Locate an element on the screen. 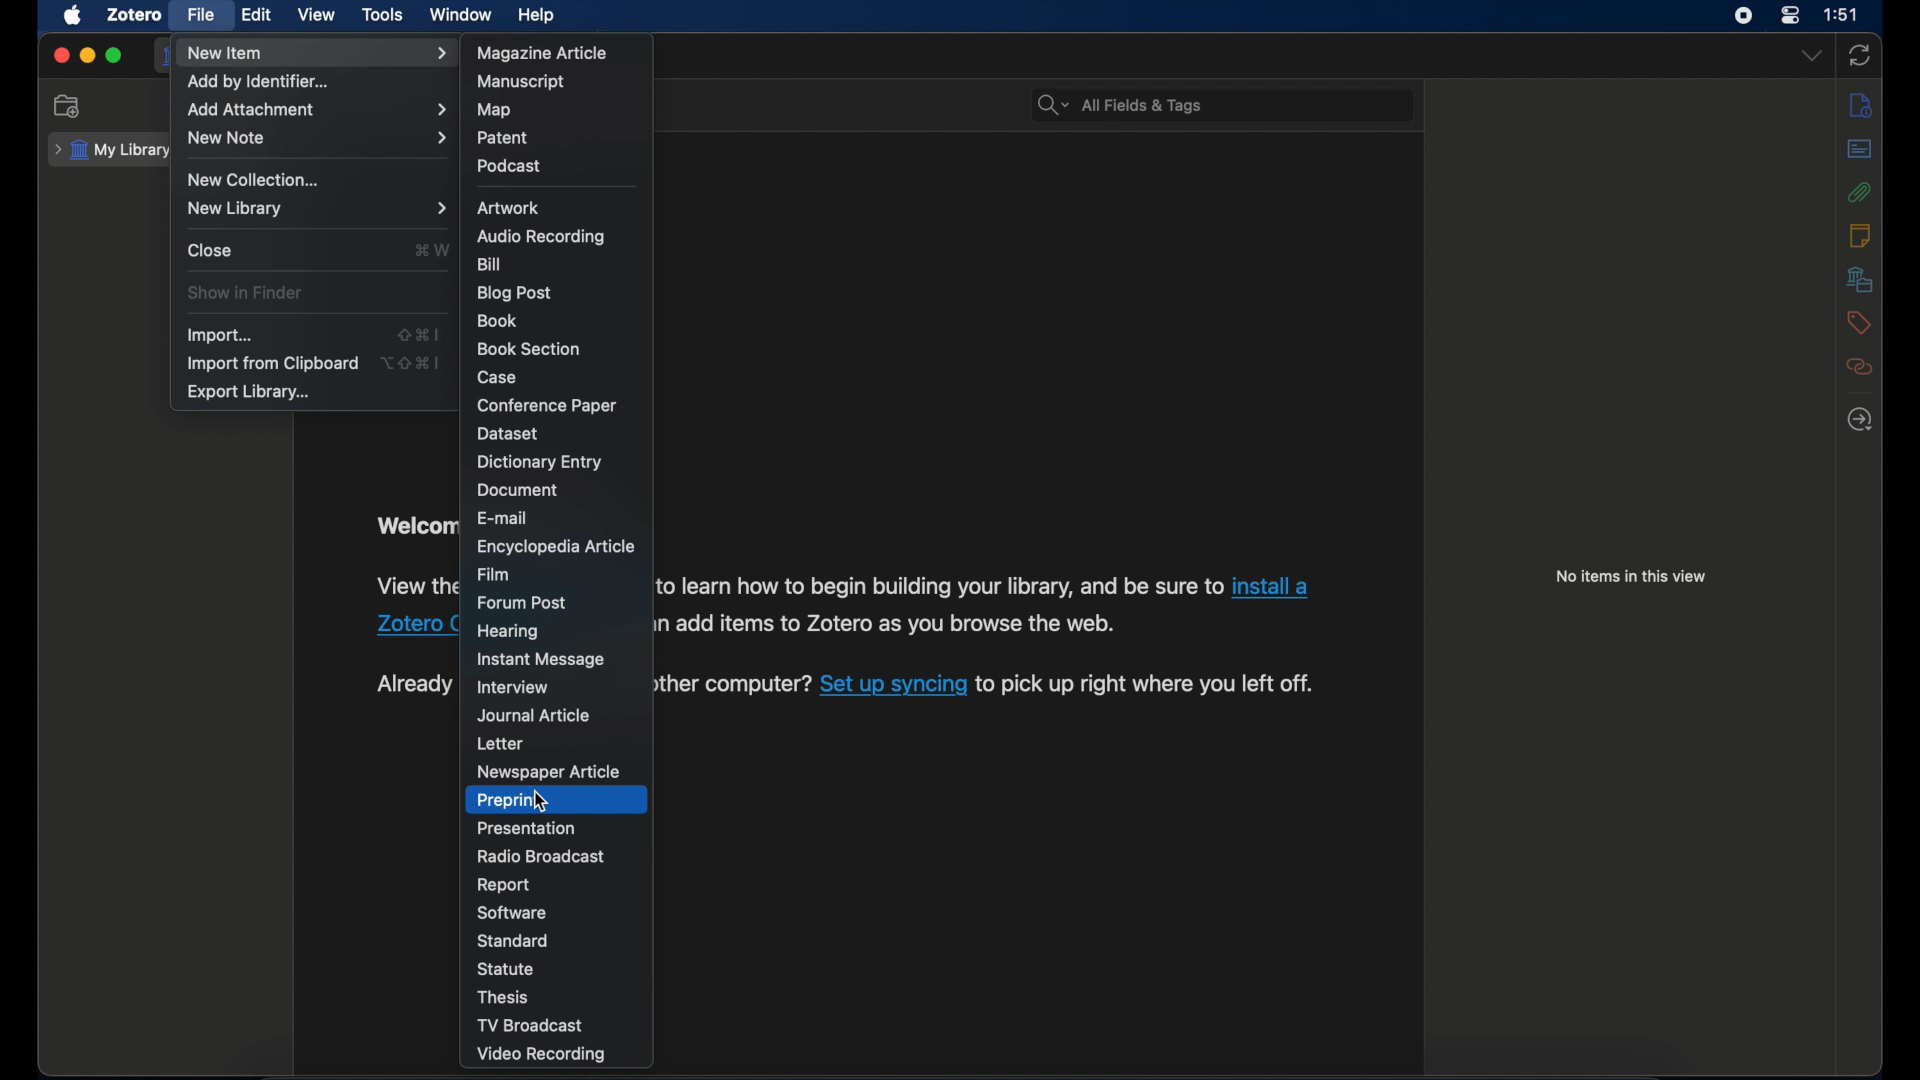 The width and height of the screenshot is (1920, 1080). dataset is located at coordinates (508, 433).